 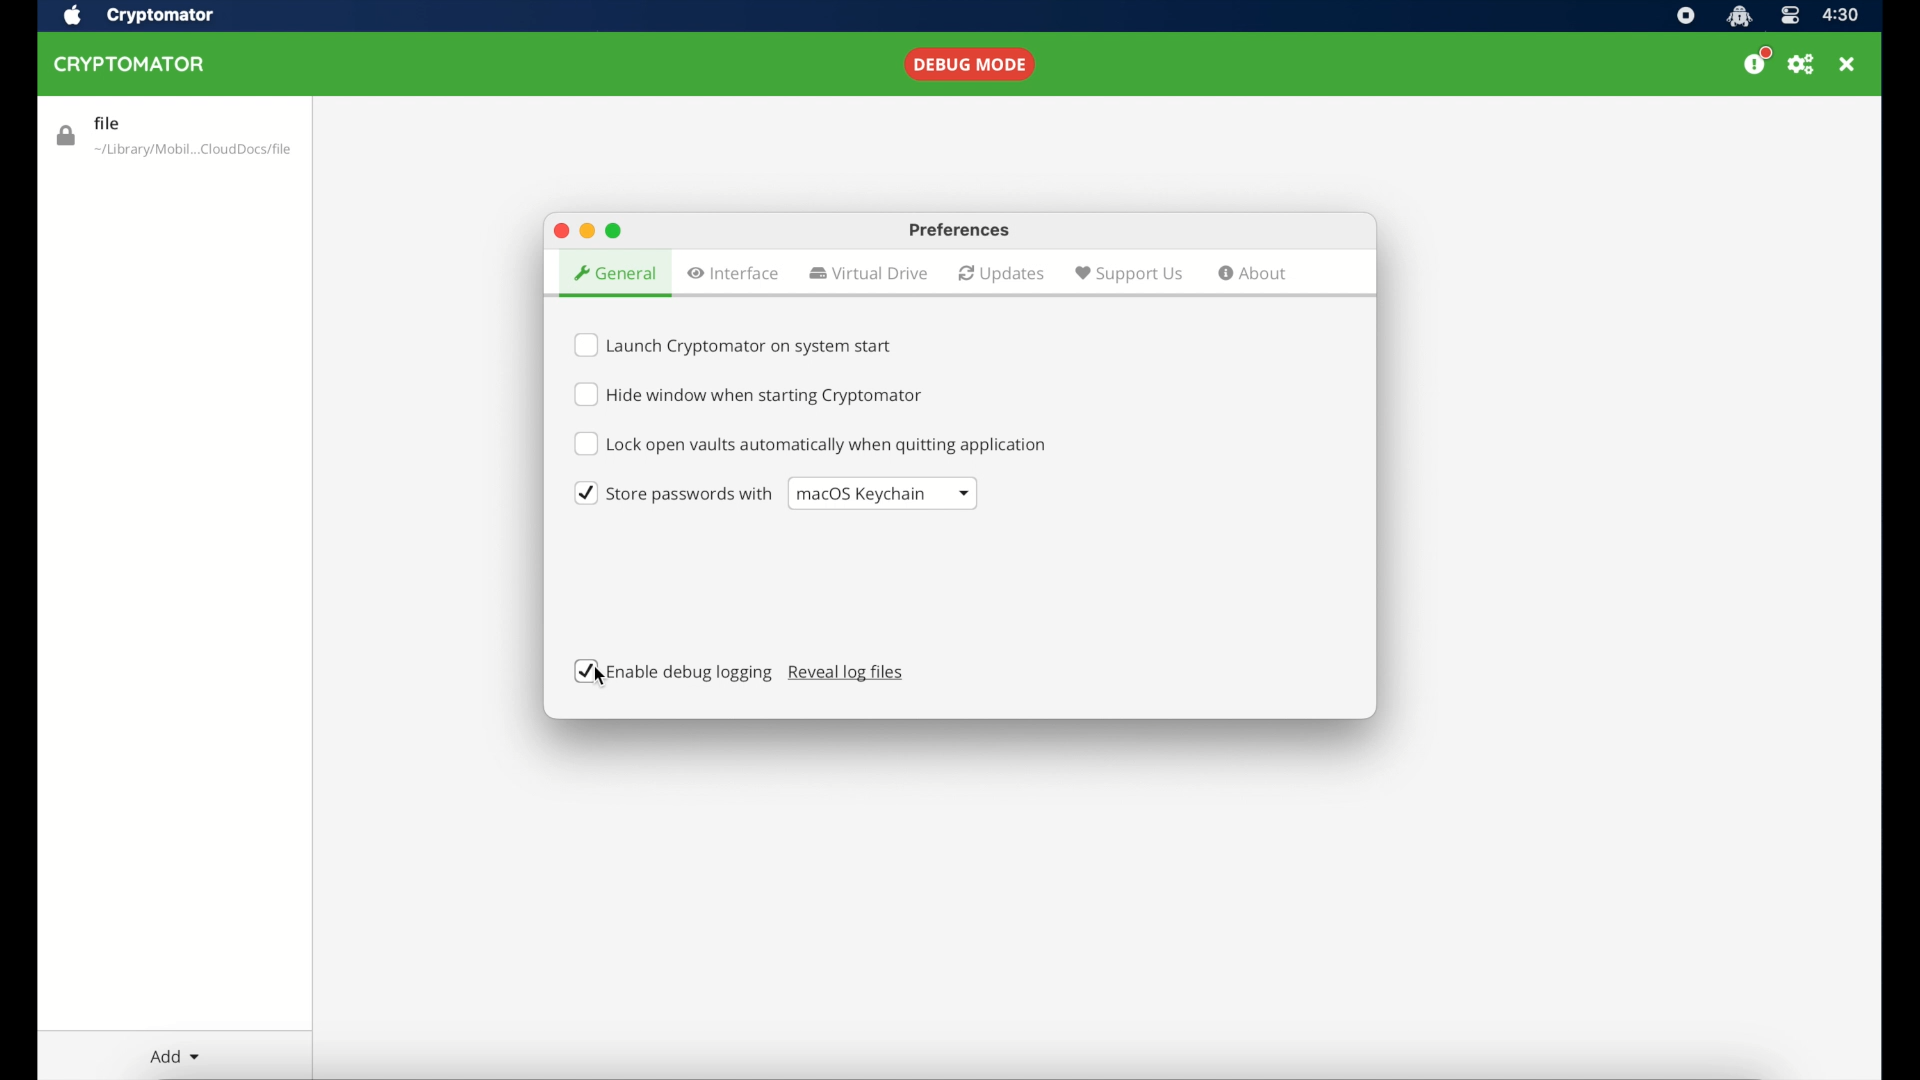 I want to click on close, so click(x=559, y=230).